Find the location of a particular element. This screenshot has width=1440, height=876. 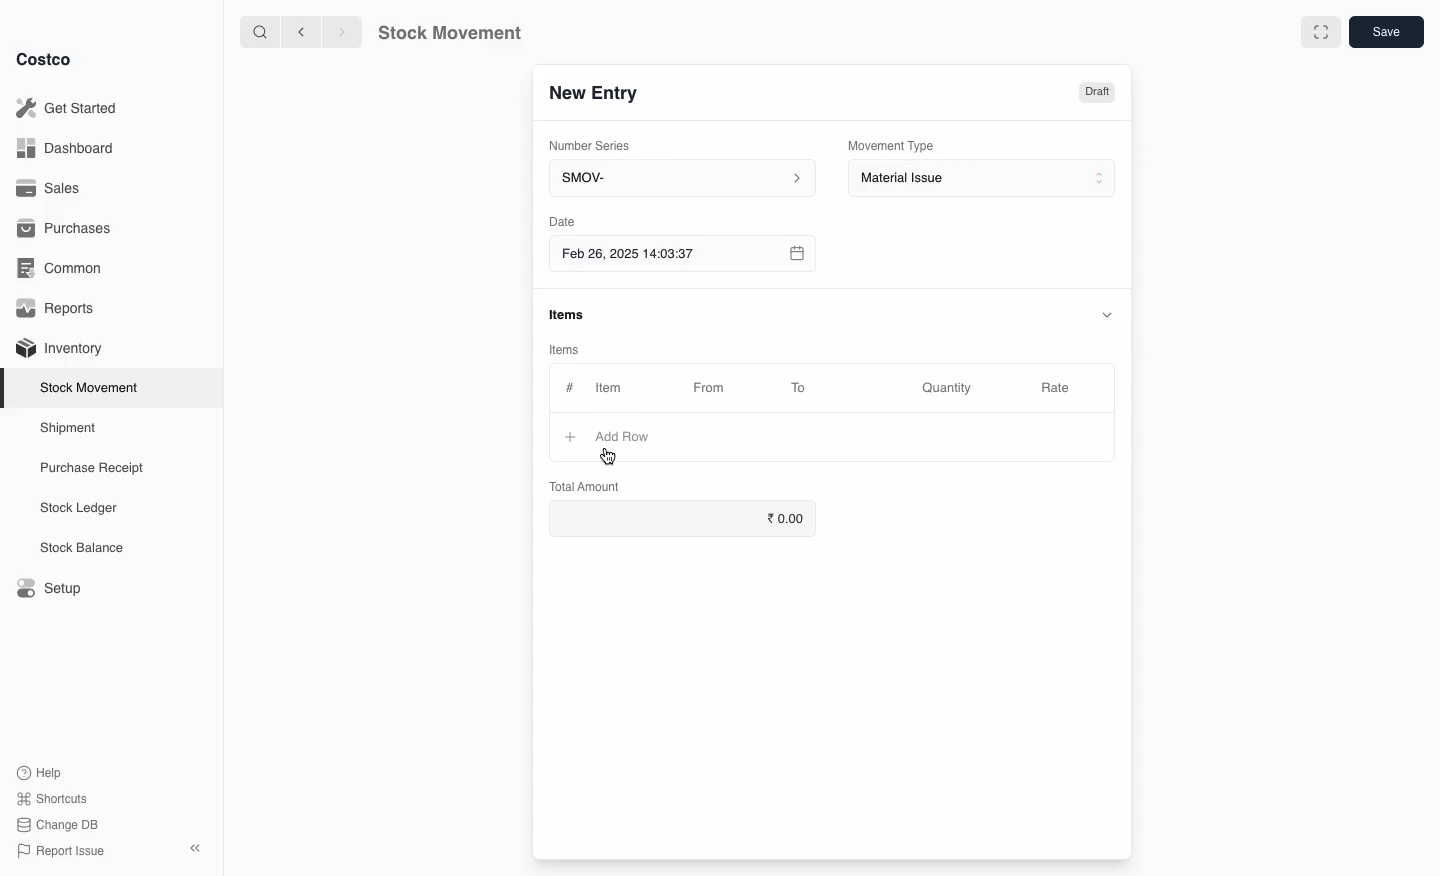

save is located at coordinates (1385, 31).